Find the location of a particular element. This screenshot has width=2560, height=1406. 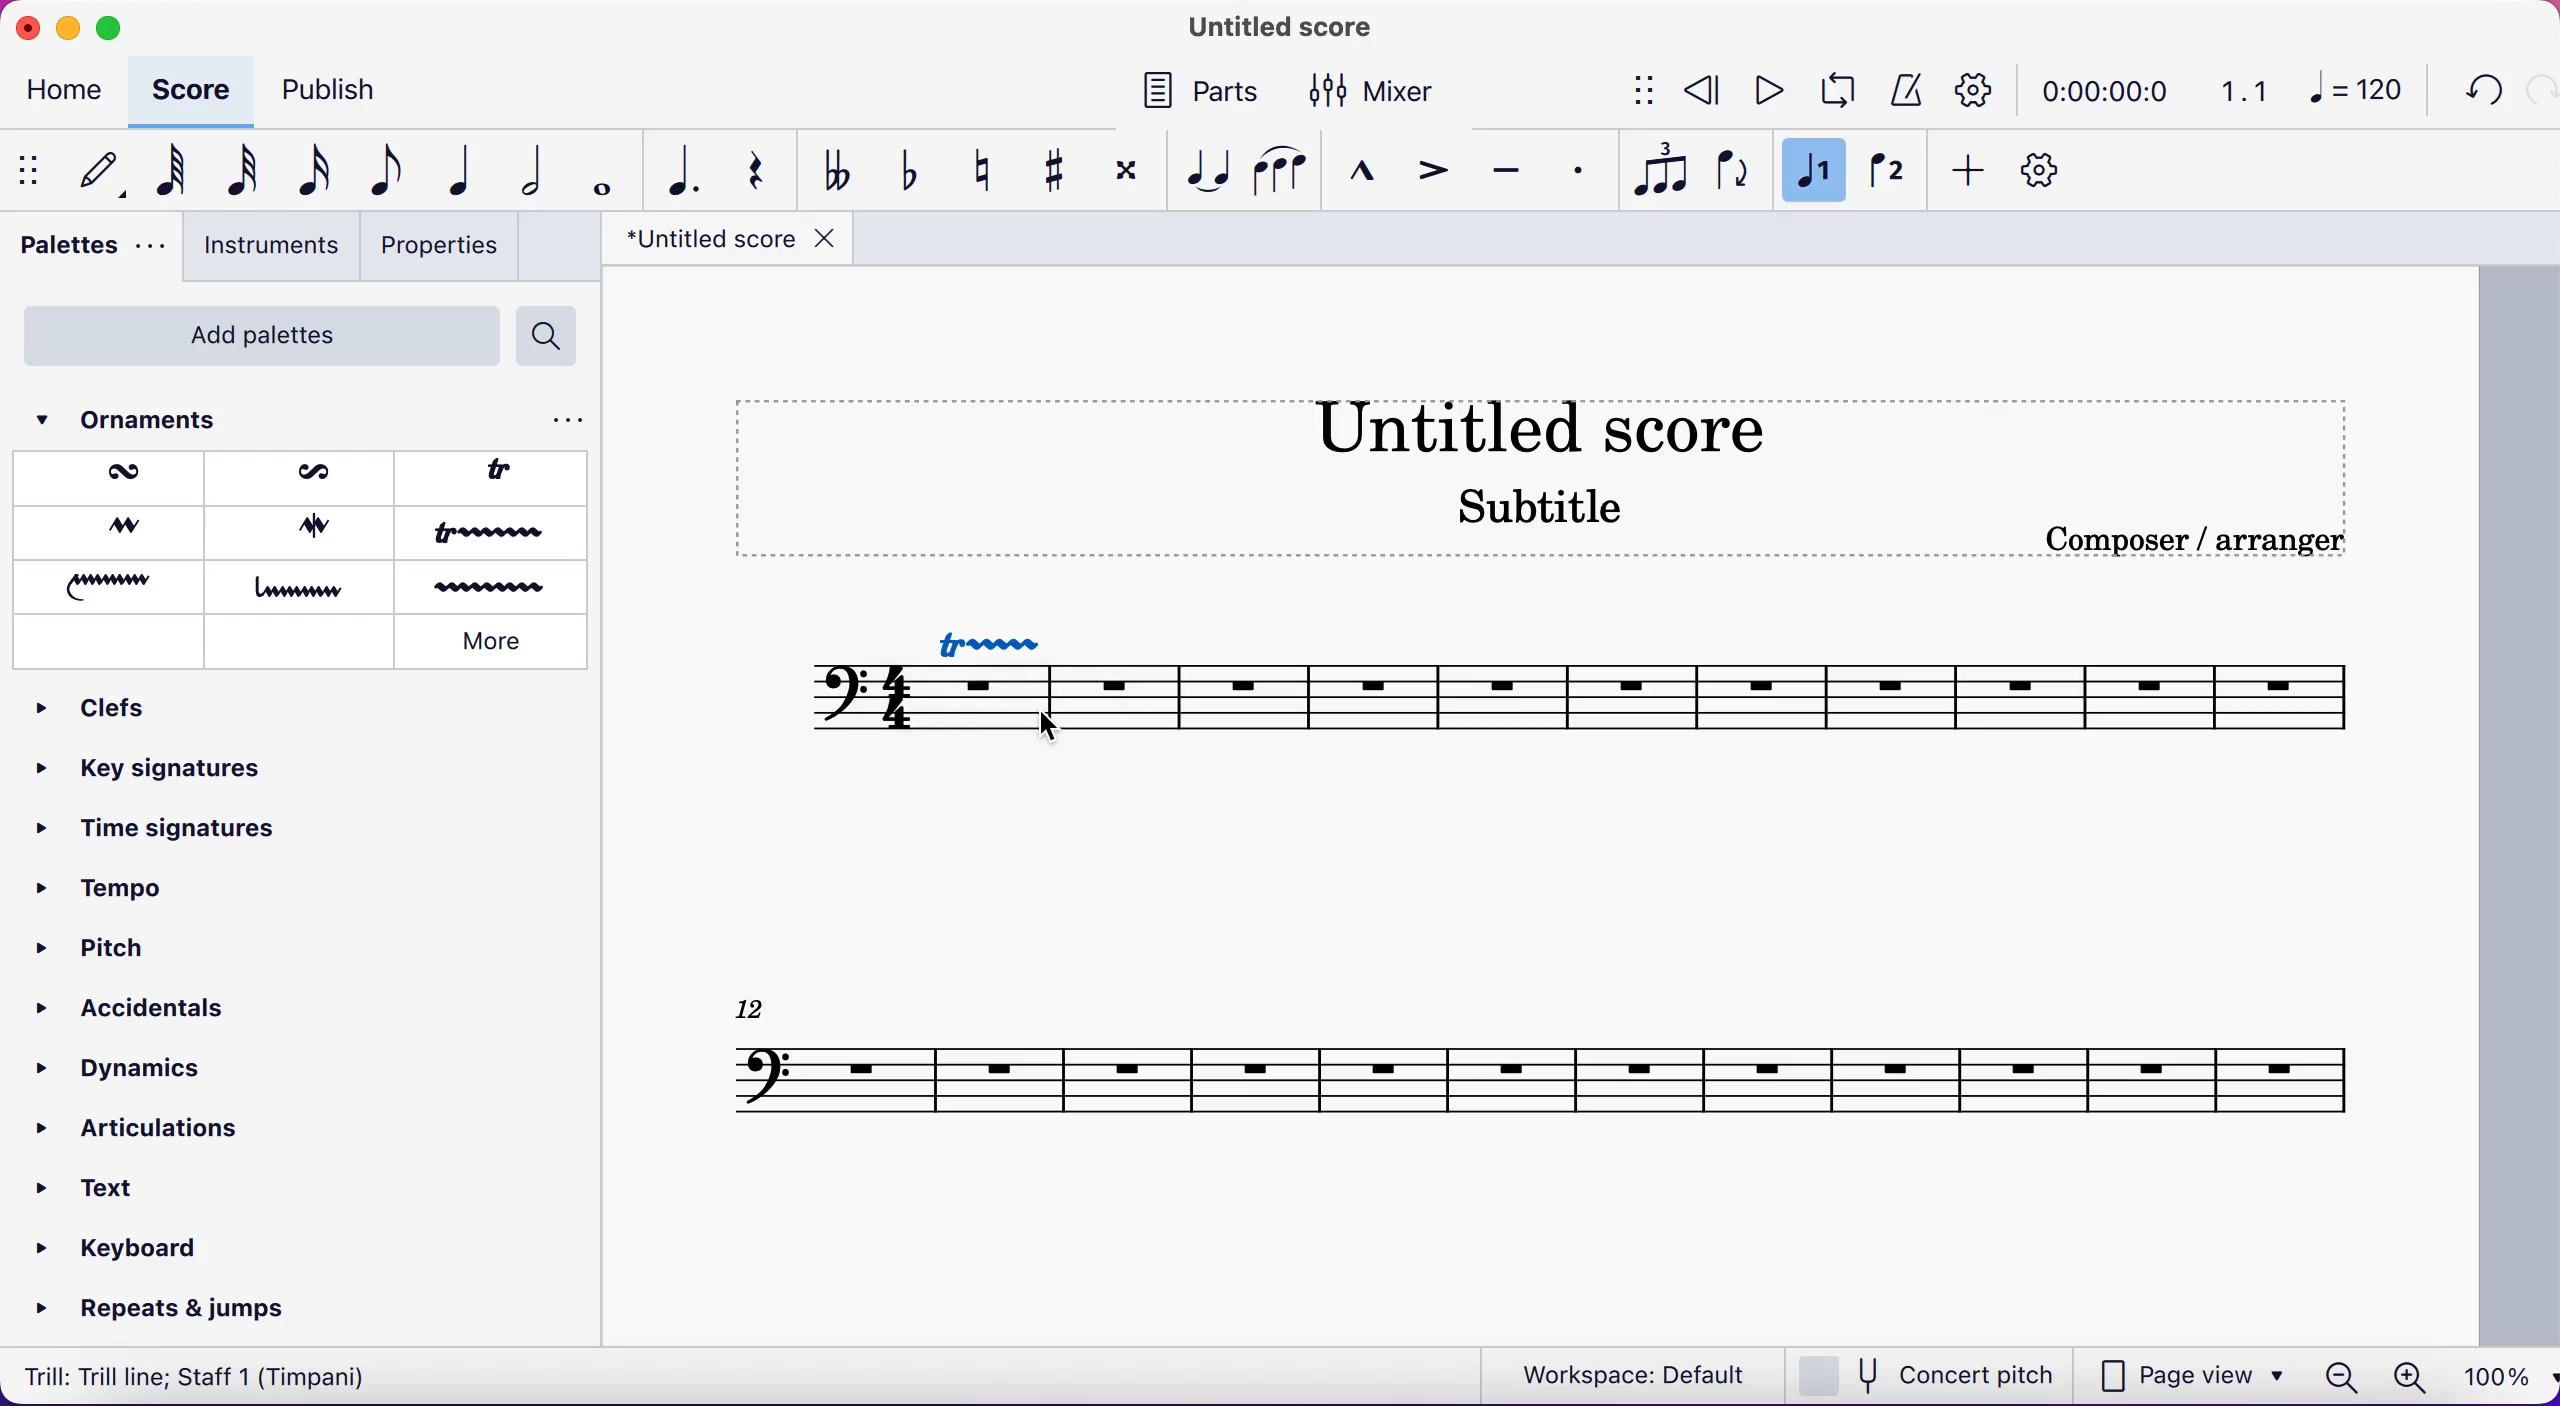

voice 2 is located at coordinates (1886, 173).